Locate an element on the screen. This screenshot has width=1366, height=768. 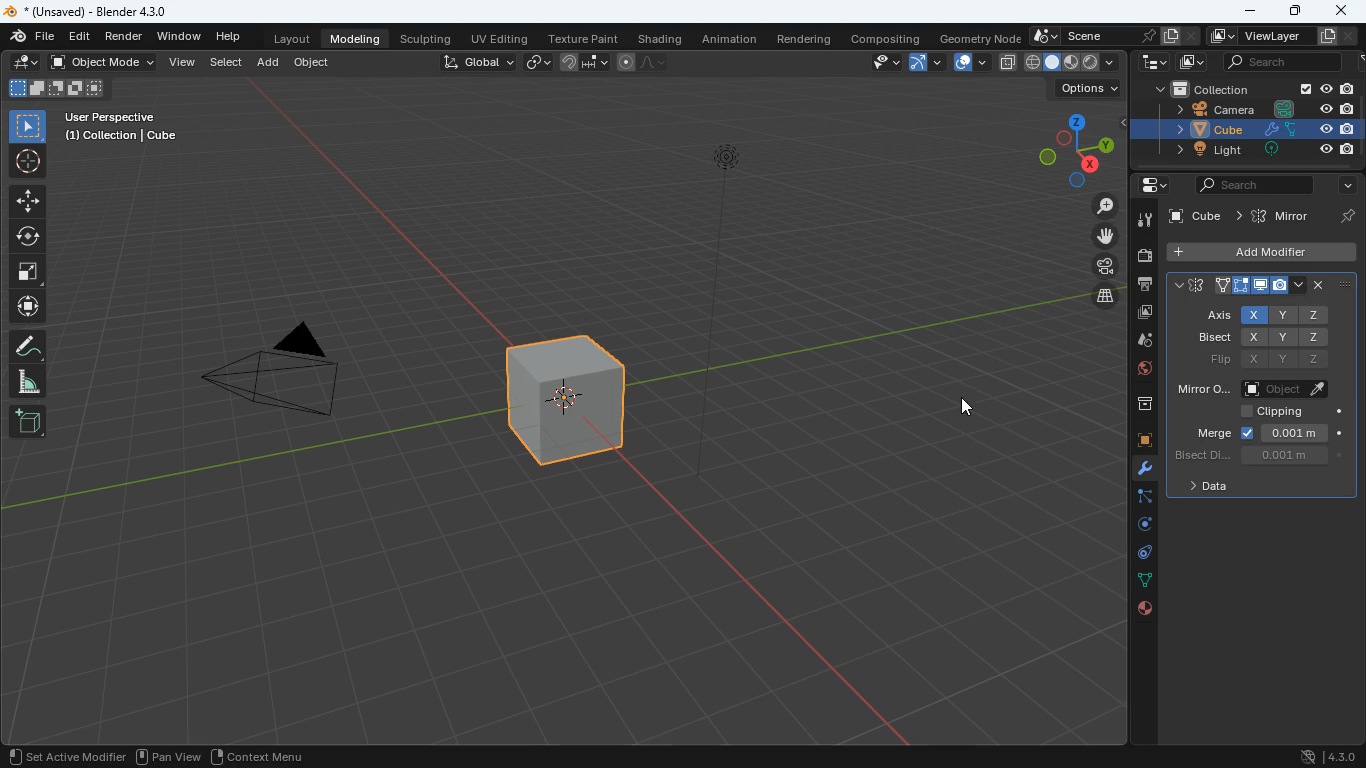
edit is located at coordinates (80, 38).